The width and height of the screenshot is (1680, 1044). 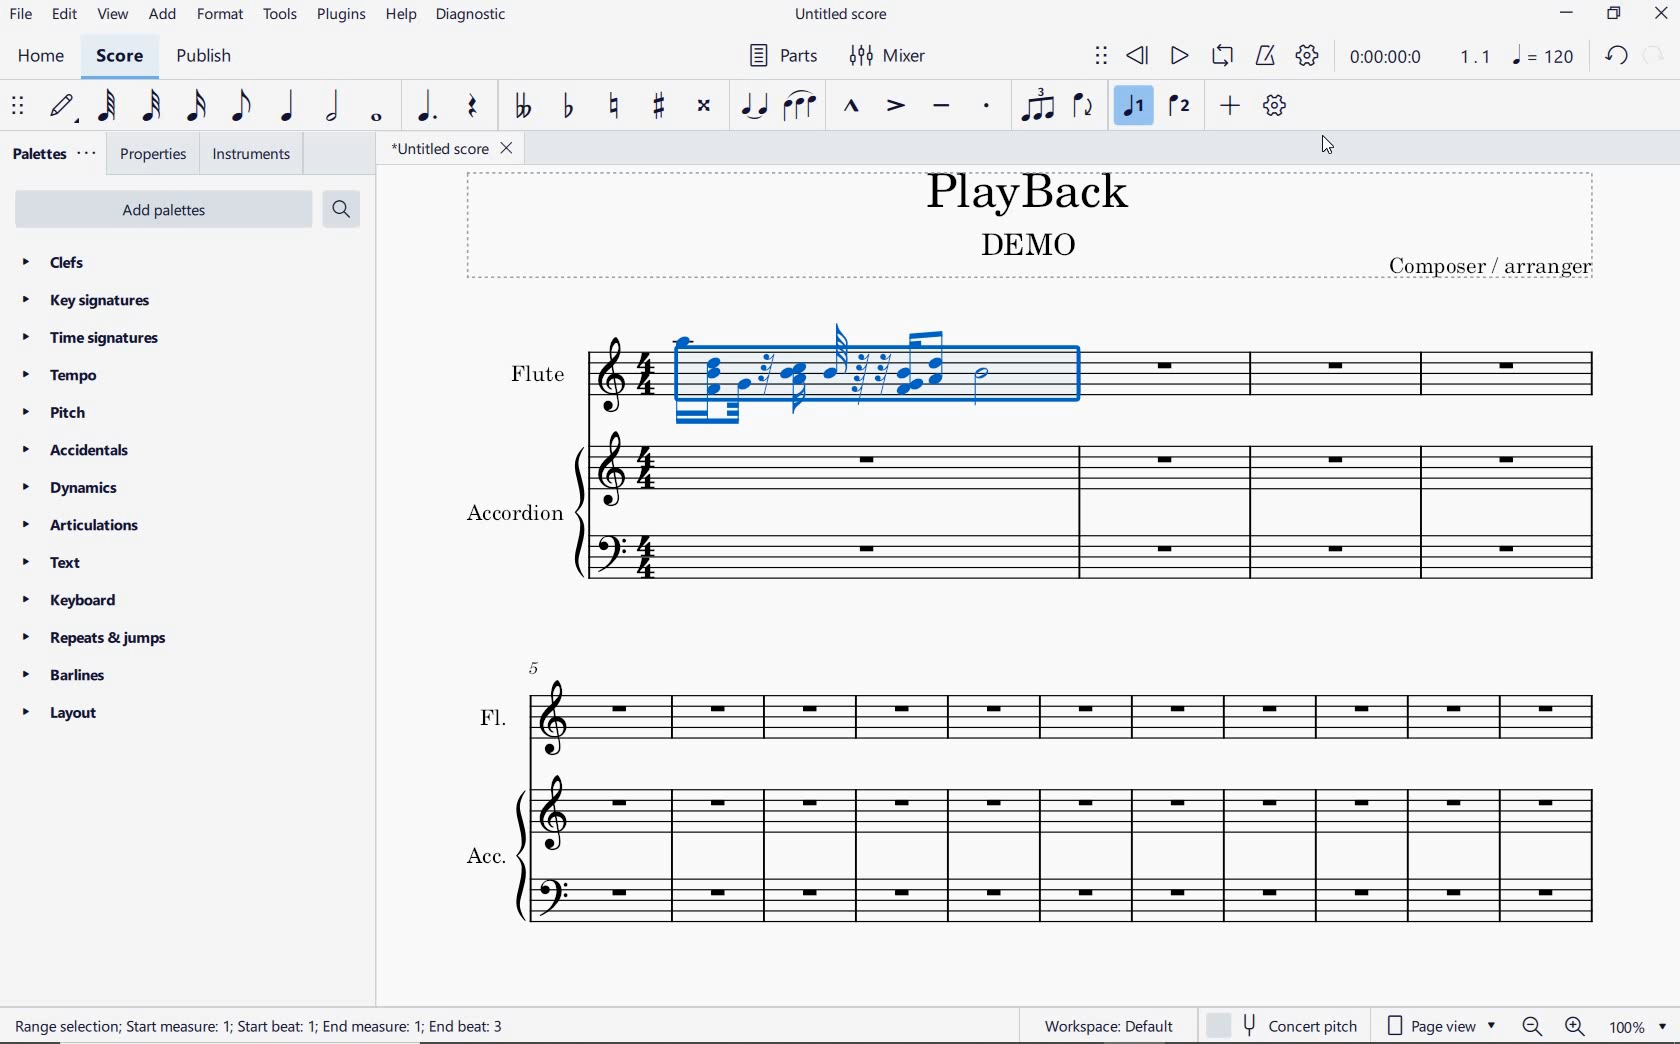 What do you see at coordinates (1036, 104) in the screenshot?
I see `tuplet` at bounding box center [1036, 104].